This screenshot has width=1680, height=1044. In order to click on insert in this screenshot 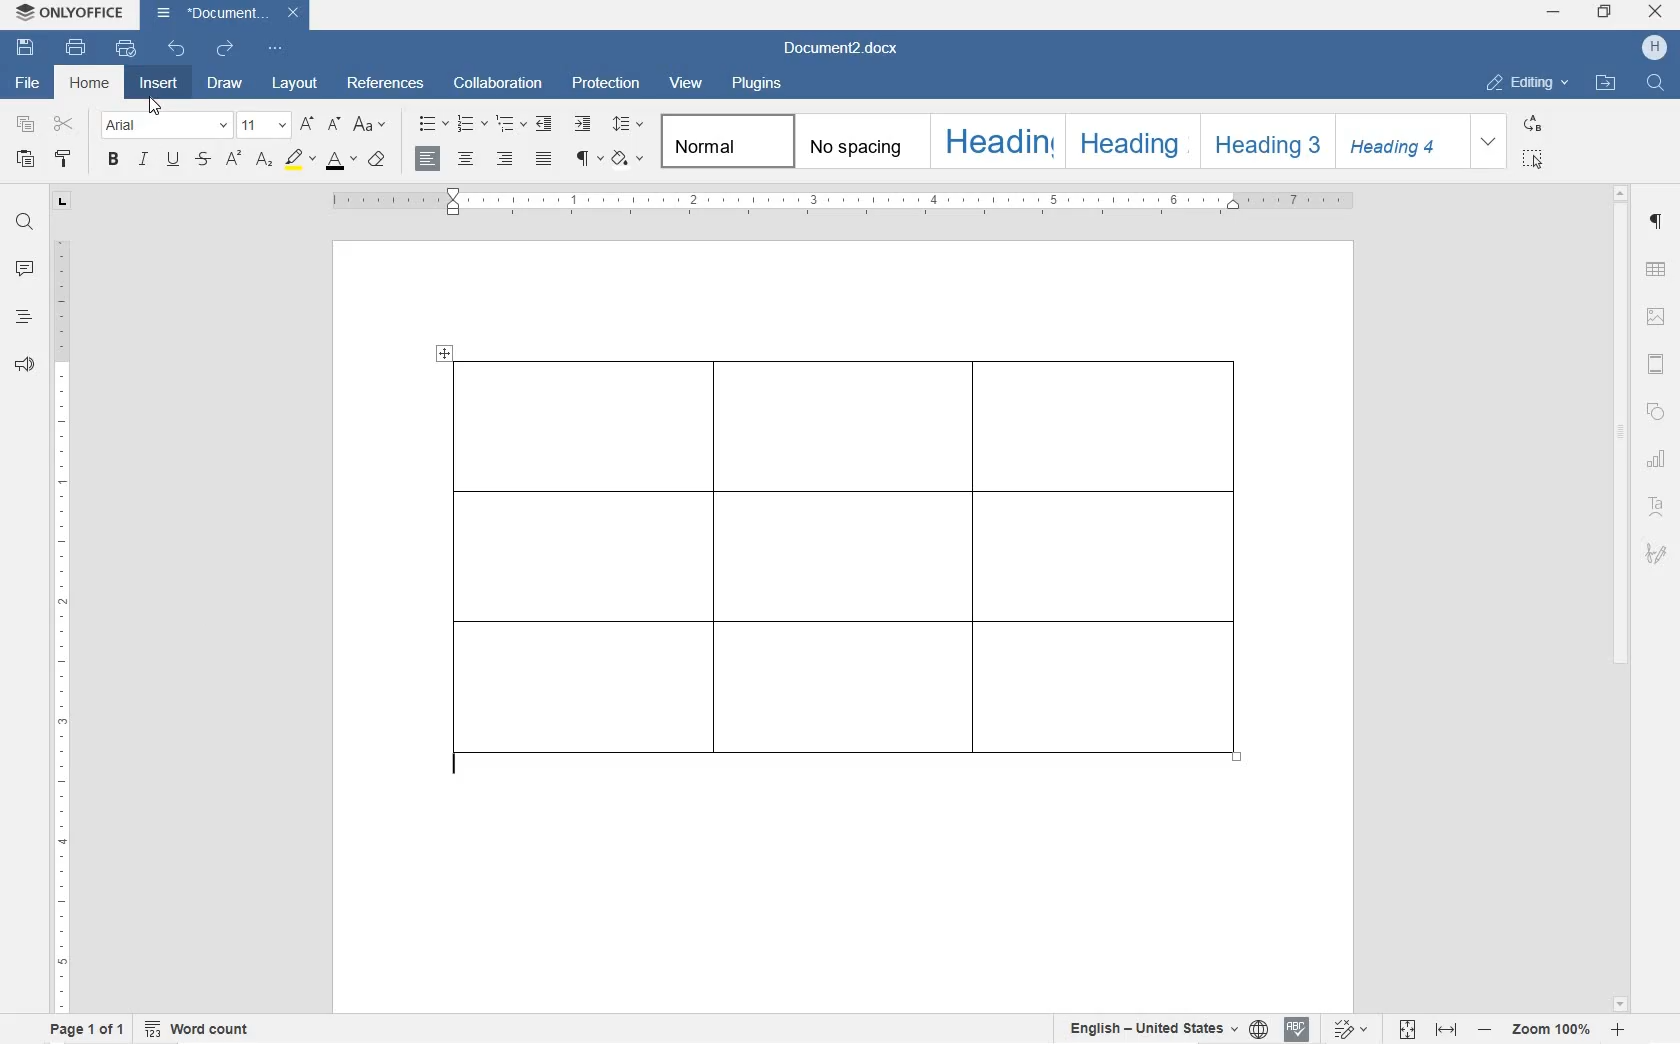, I will do `click(157, 84)`.